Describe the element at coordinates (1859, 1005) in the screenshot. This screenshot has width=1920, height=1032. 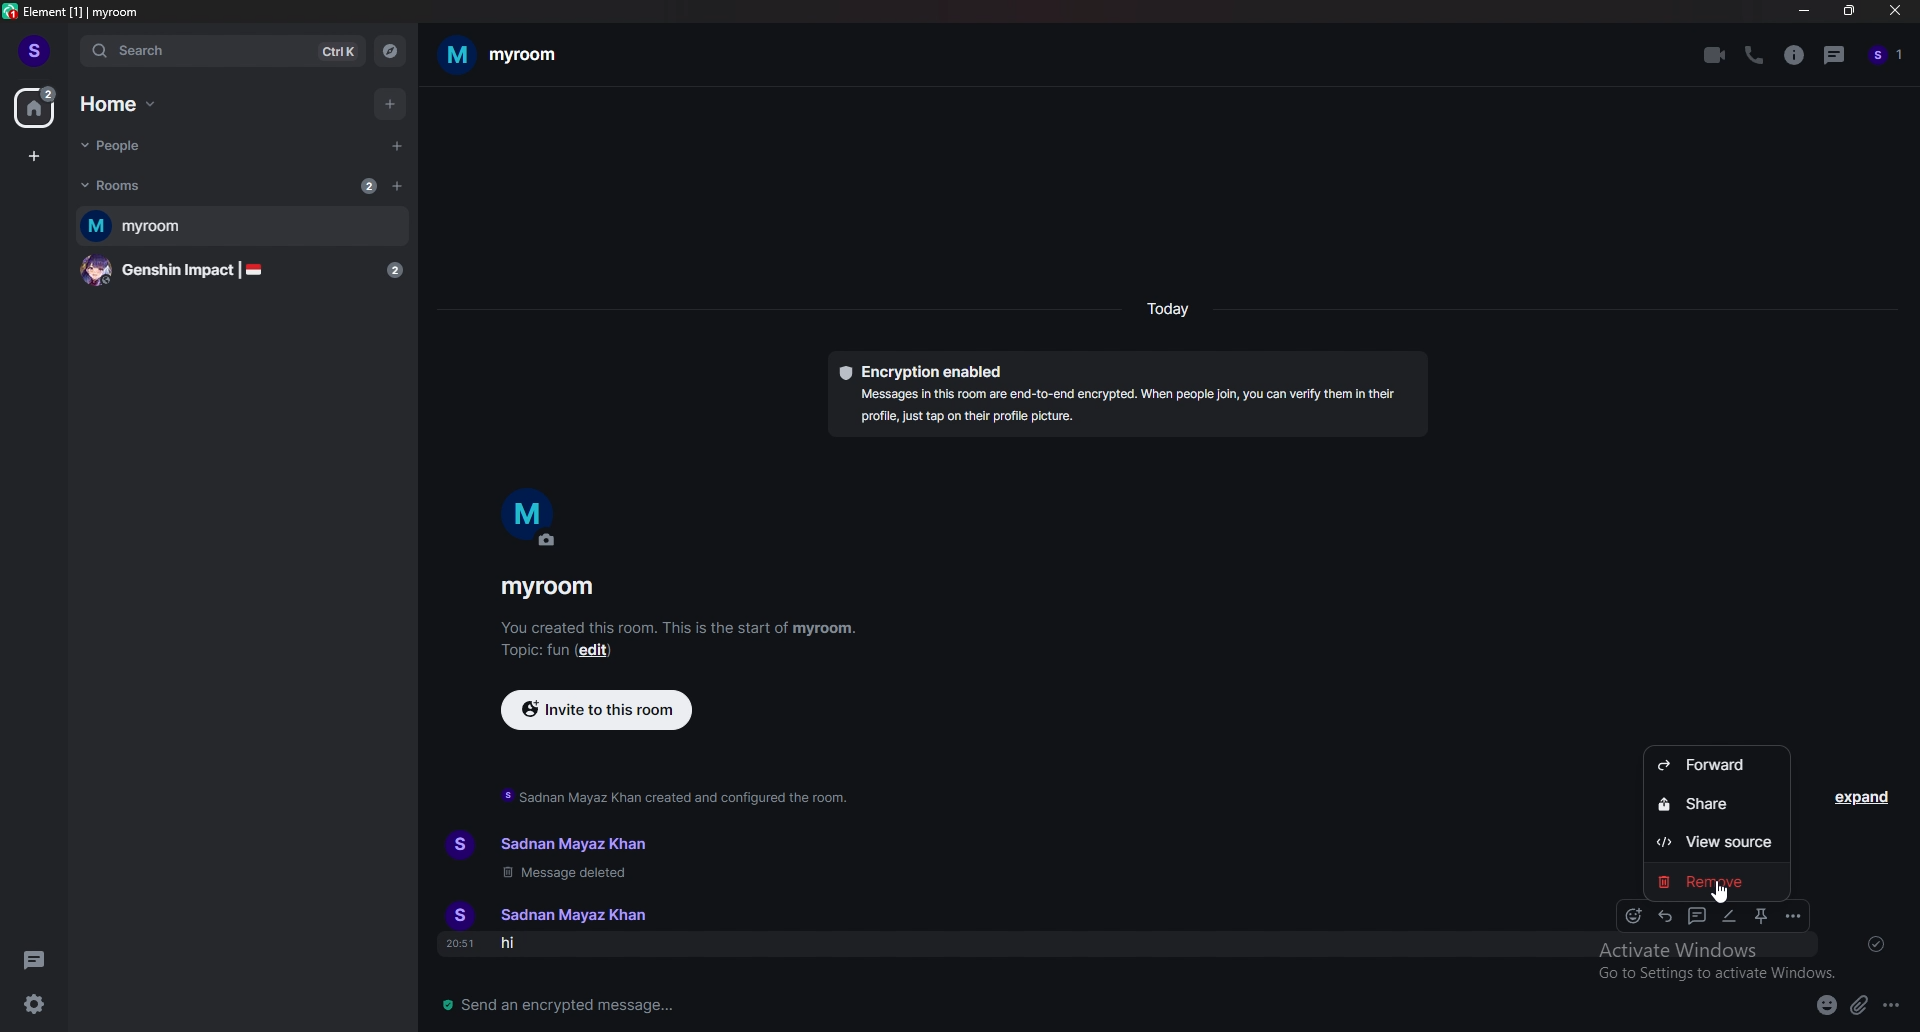
I see `attachment` at that location.